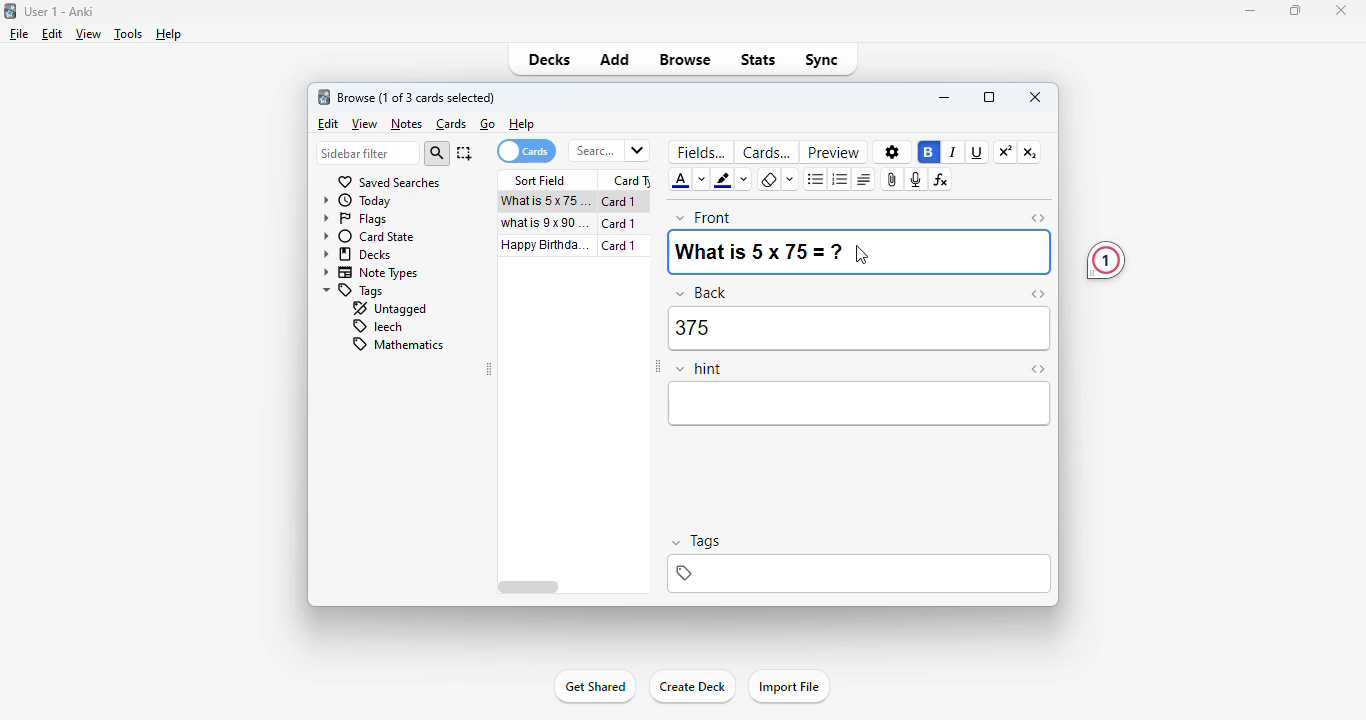 This screenshot has width=1366, height=720. What do you see at coordinates (942, 179) in the screenshot?
I see `equations` at bounding box center [942, 179].